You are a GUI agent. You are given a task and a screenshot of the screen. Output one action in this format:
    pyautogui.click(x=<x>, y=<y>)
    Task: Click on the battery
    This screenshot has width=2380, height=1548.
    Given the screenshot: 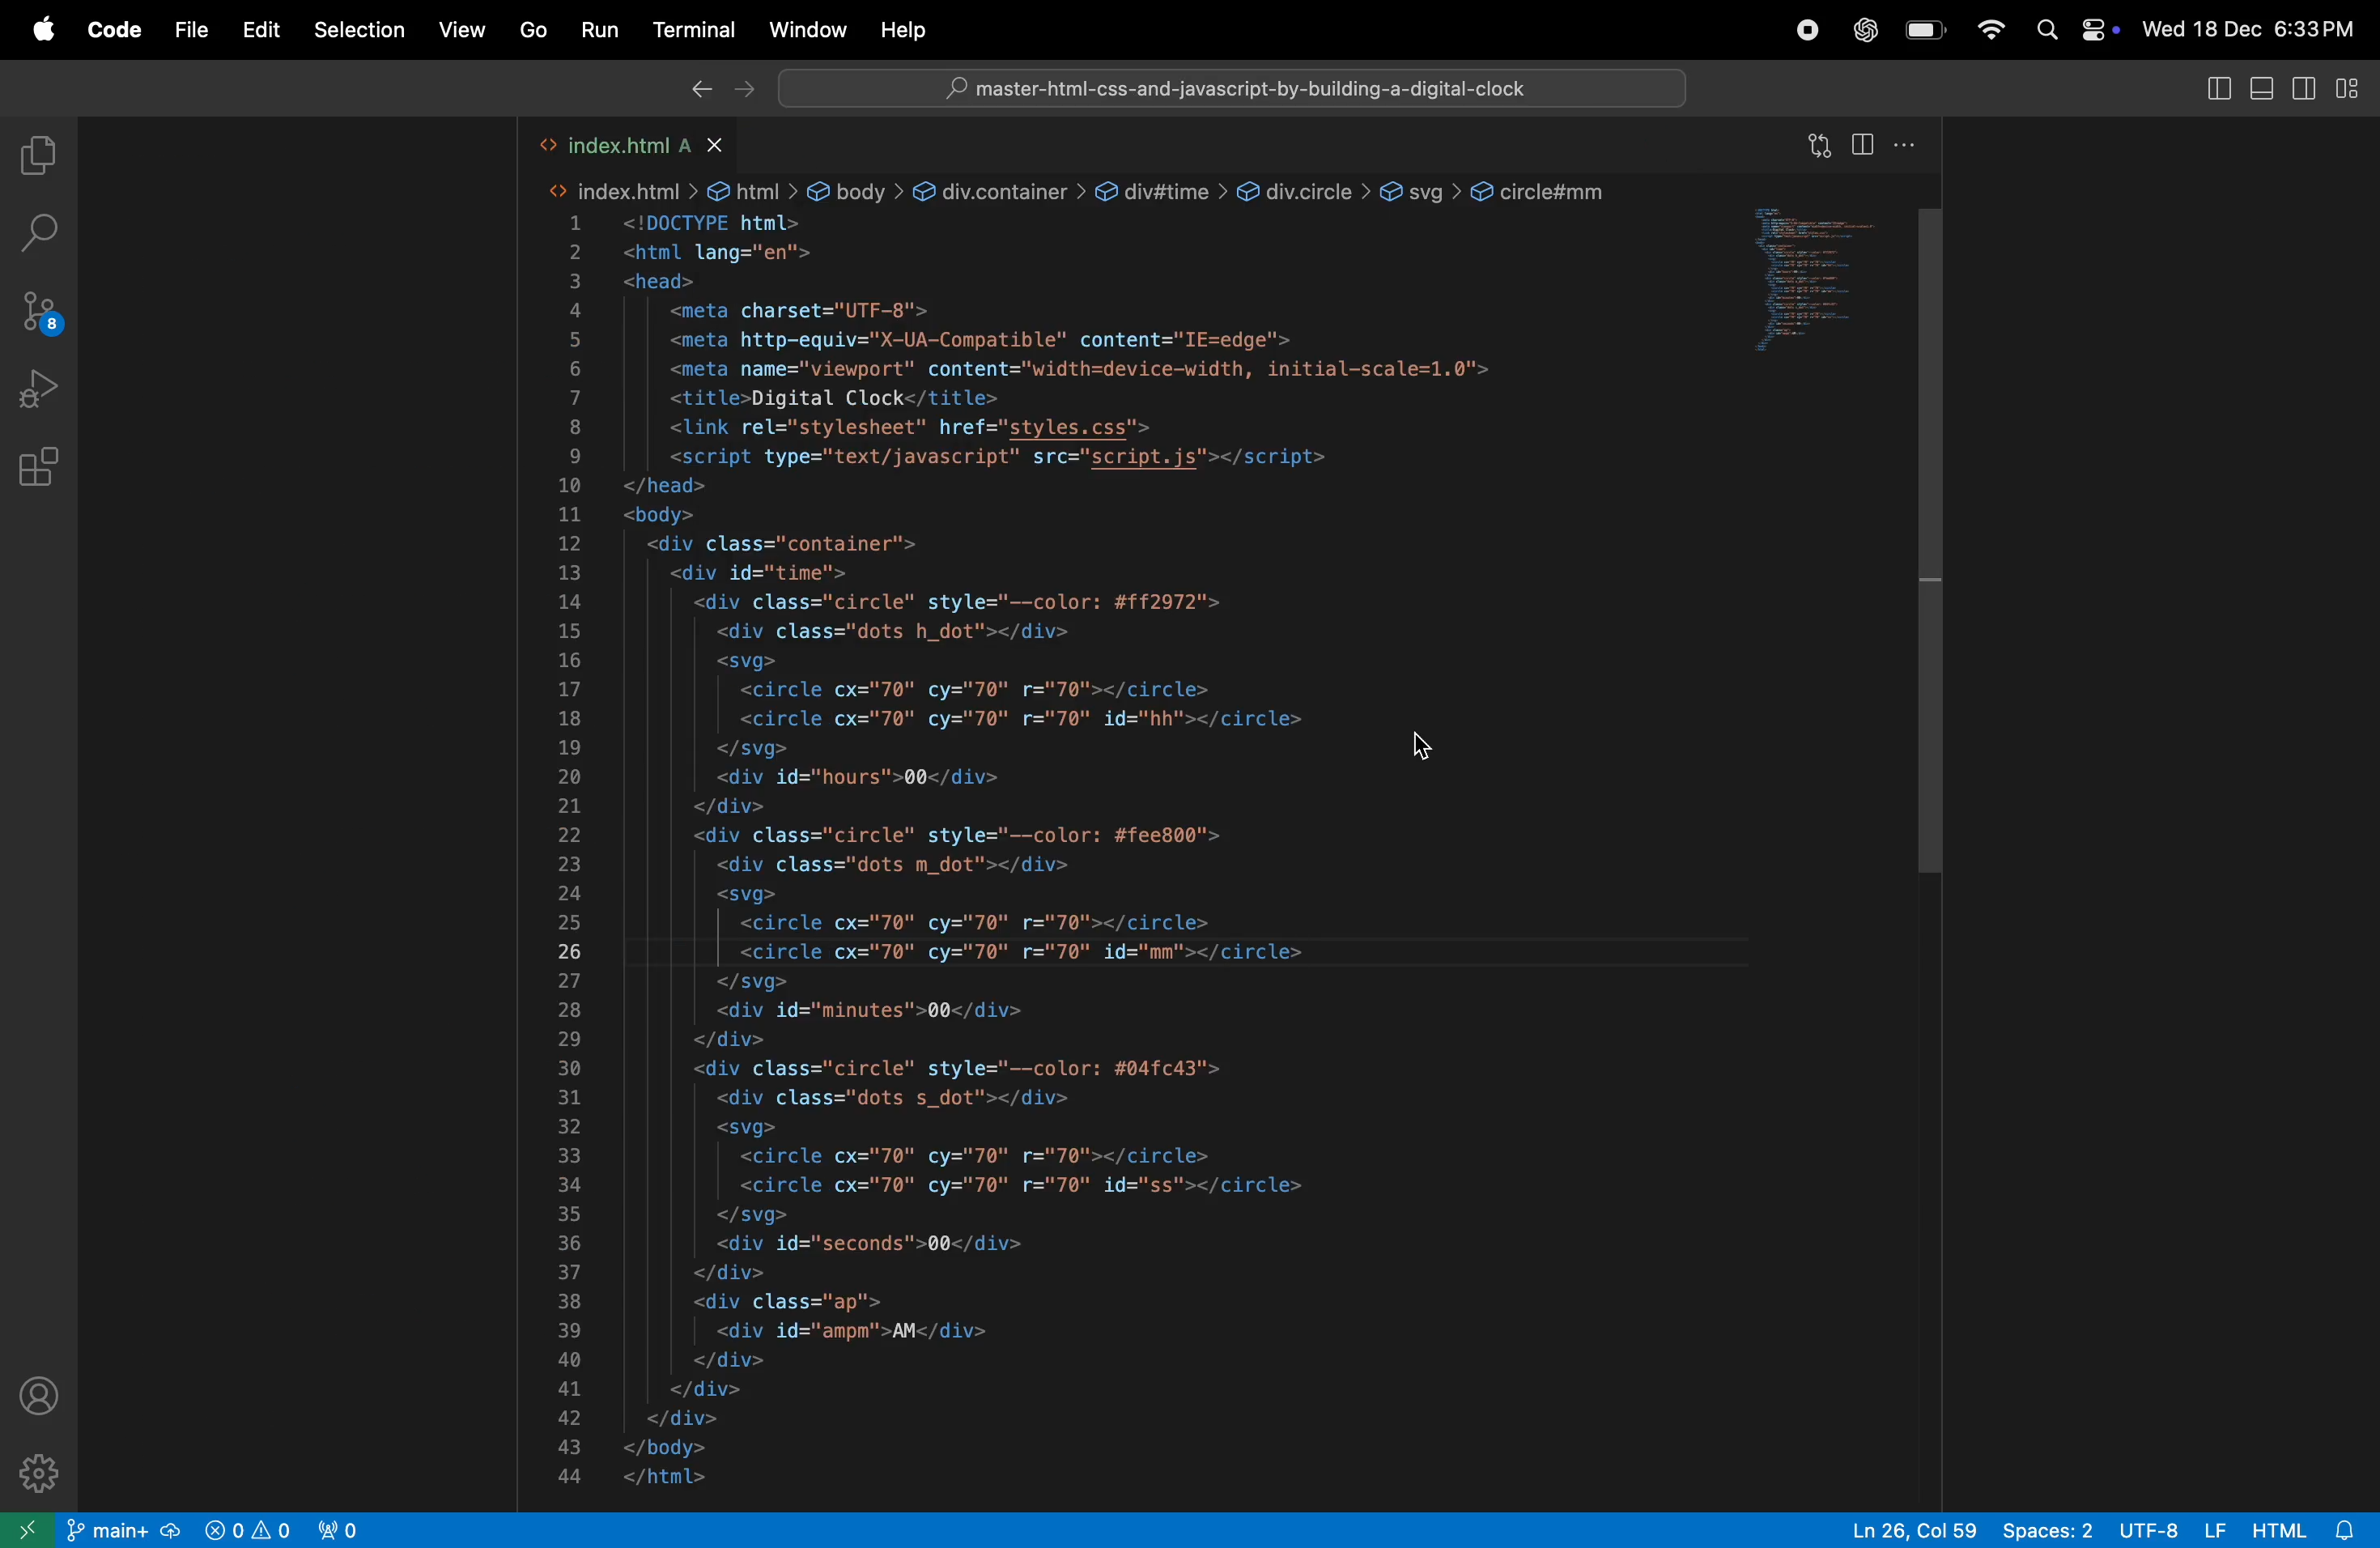 What is the action you would take?
    pyautogui.click(x=1924, y=31)
    